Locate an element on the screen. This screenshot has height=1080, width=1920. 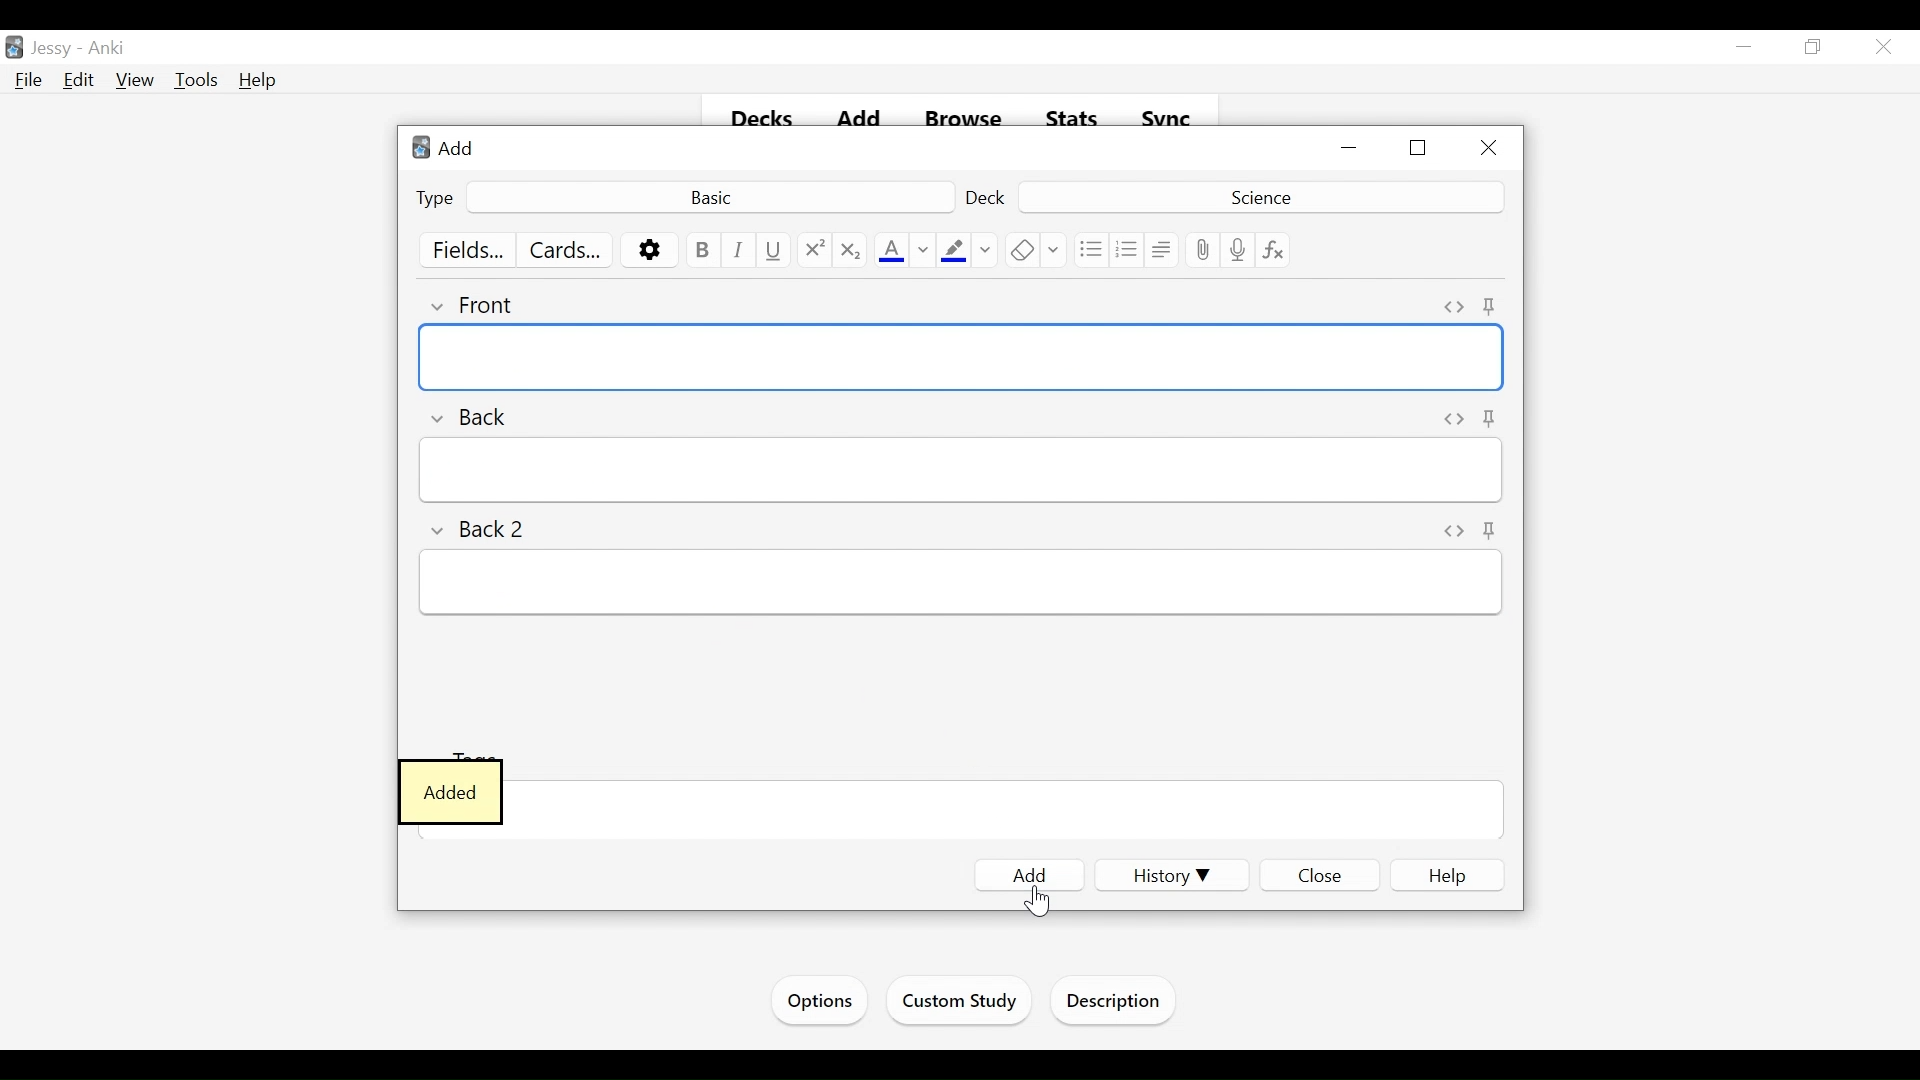
Options is located at coordinates (650, 251).